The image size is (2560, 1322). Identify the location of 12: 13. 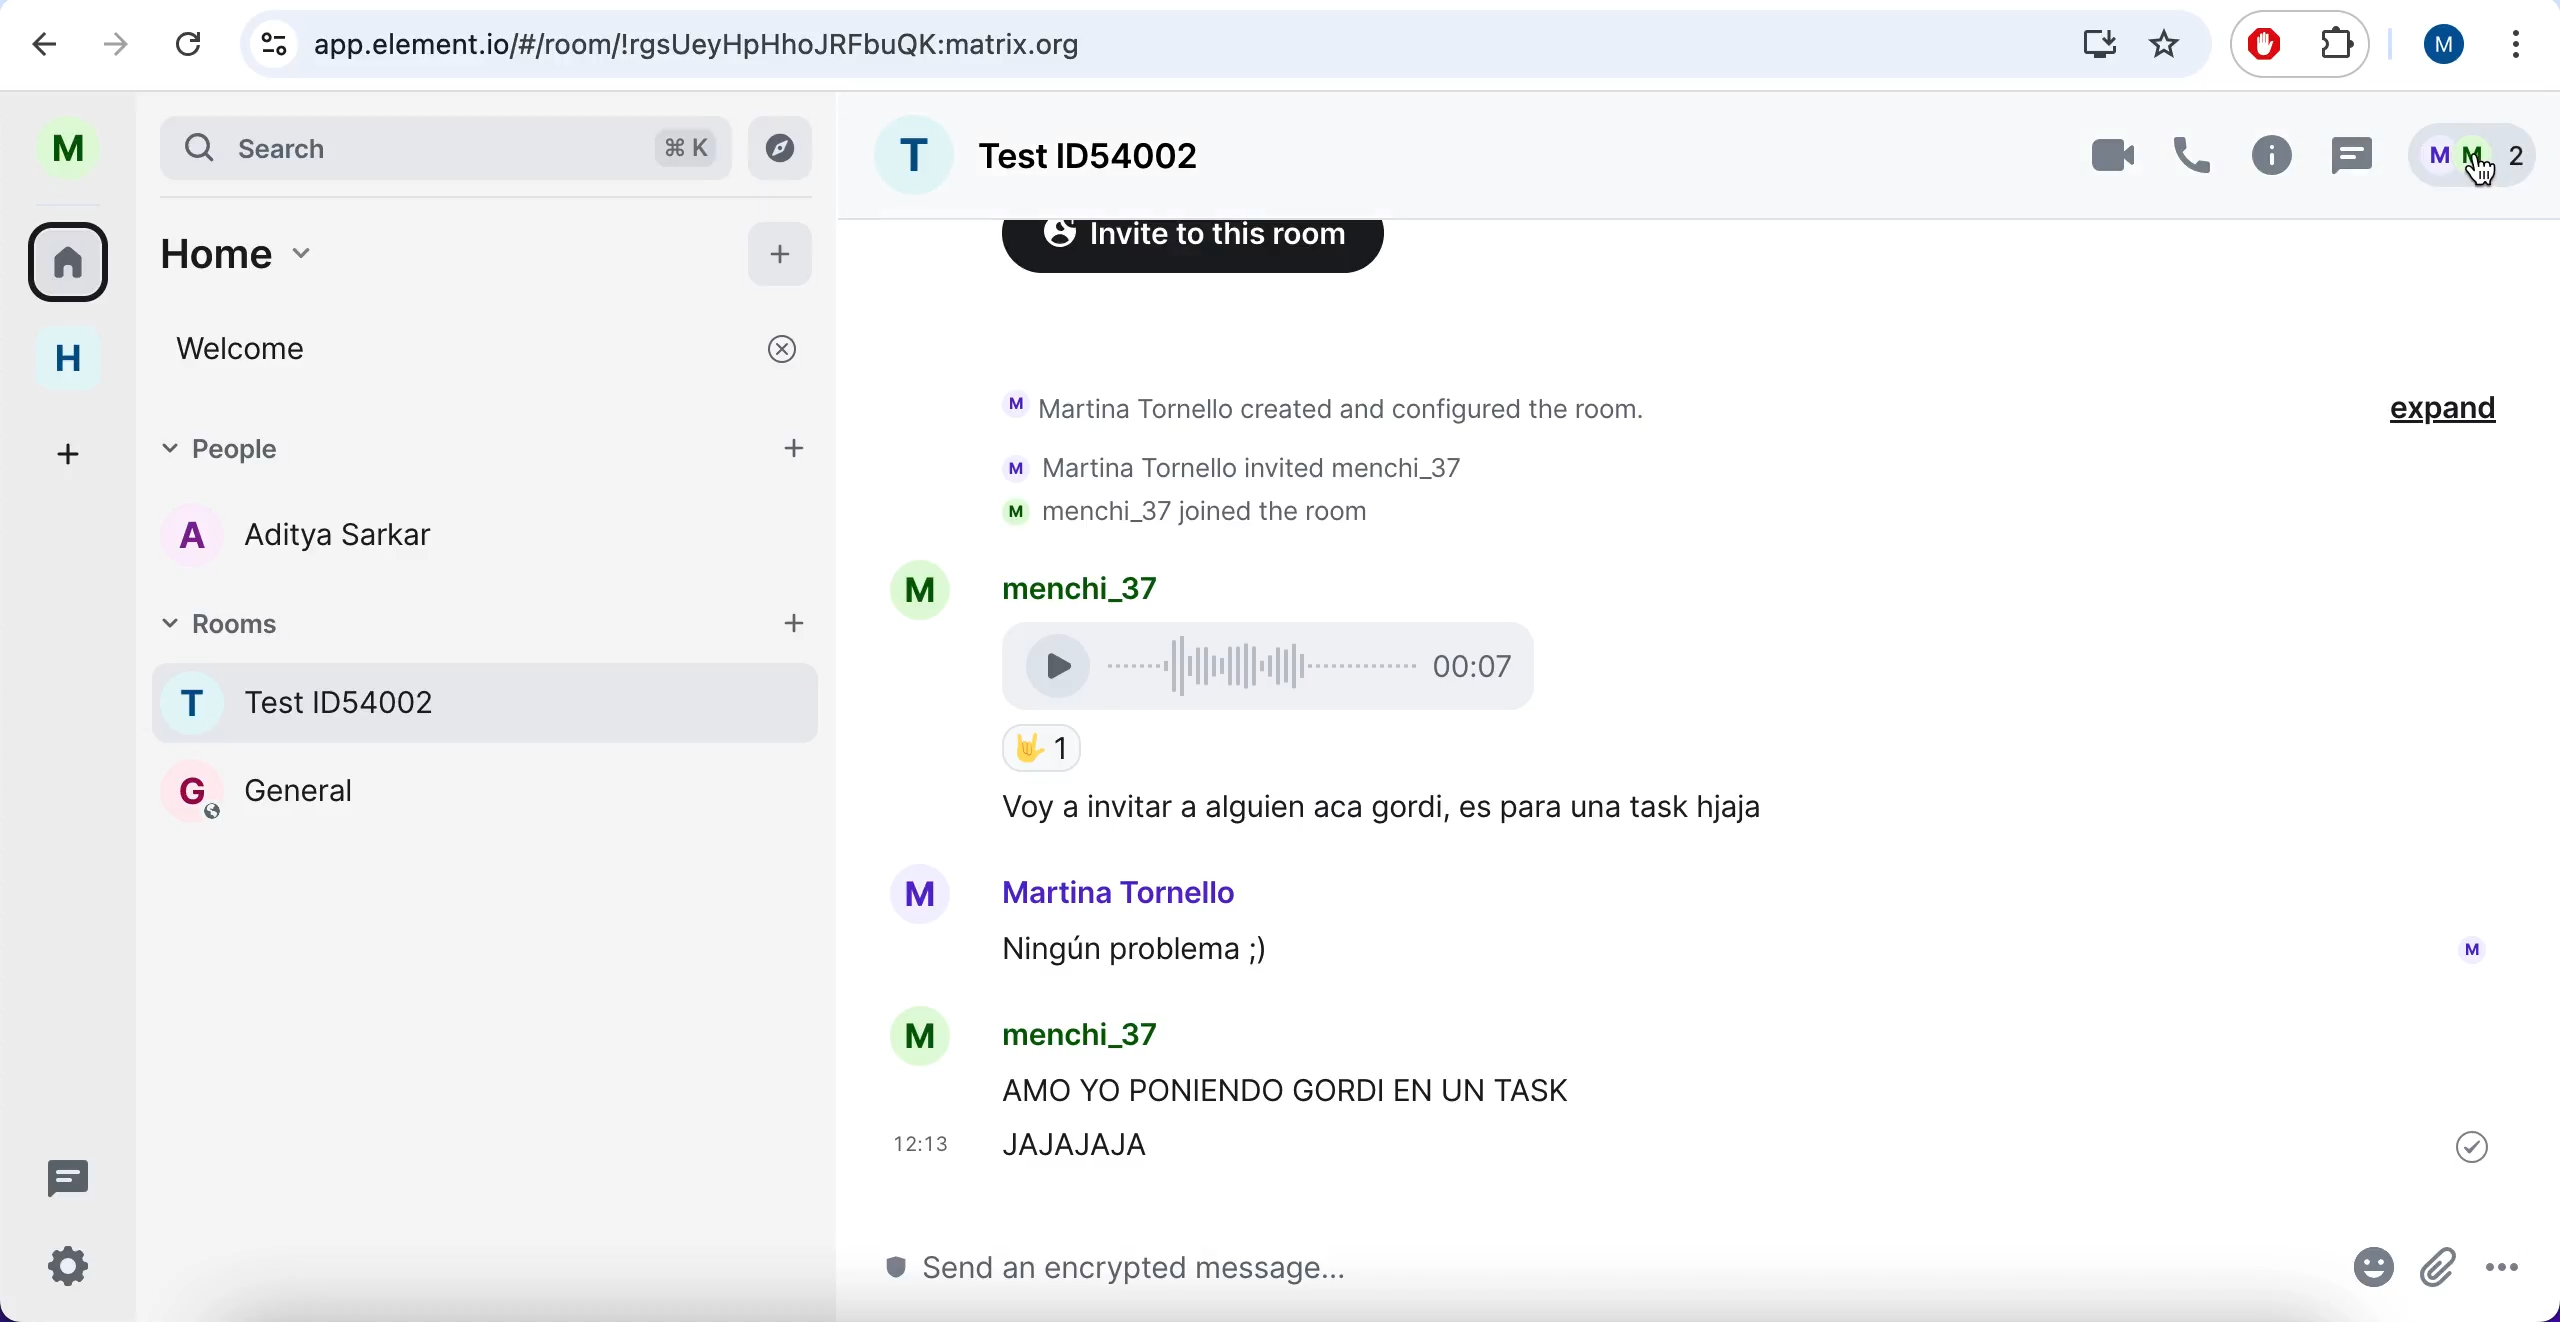
(918, 1144).